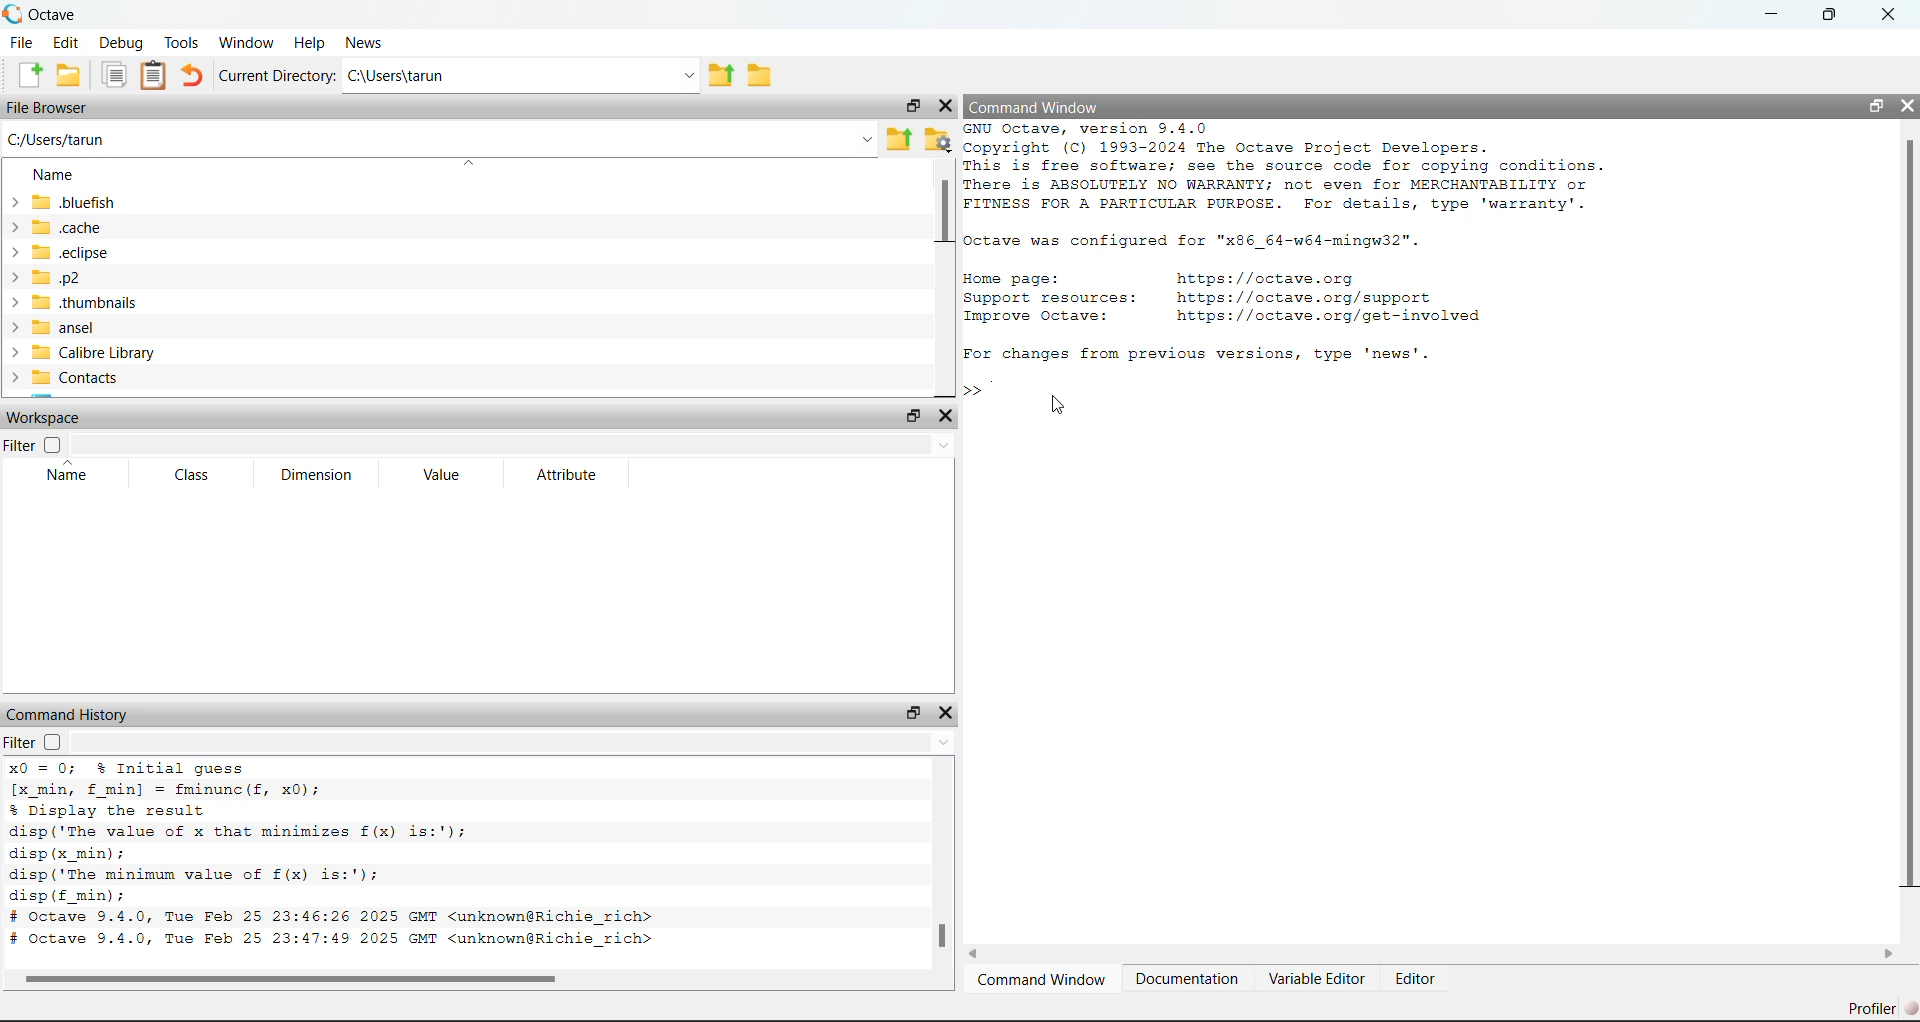  I want to click on > ansel, so click(59, 326).